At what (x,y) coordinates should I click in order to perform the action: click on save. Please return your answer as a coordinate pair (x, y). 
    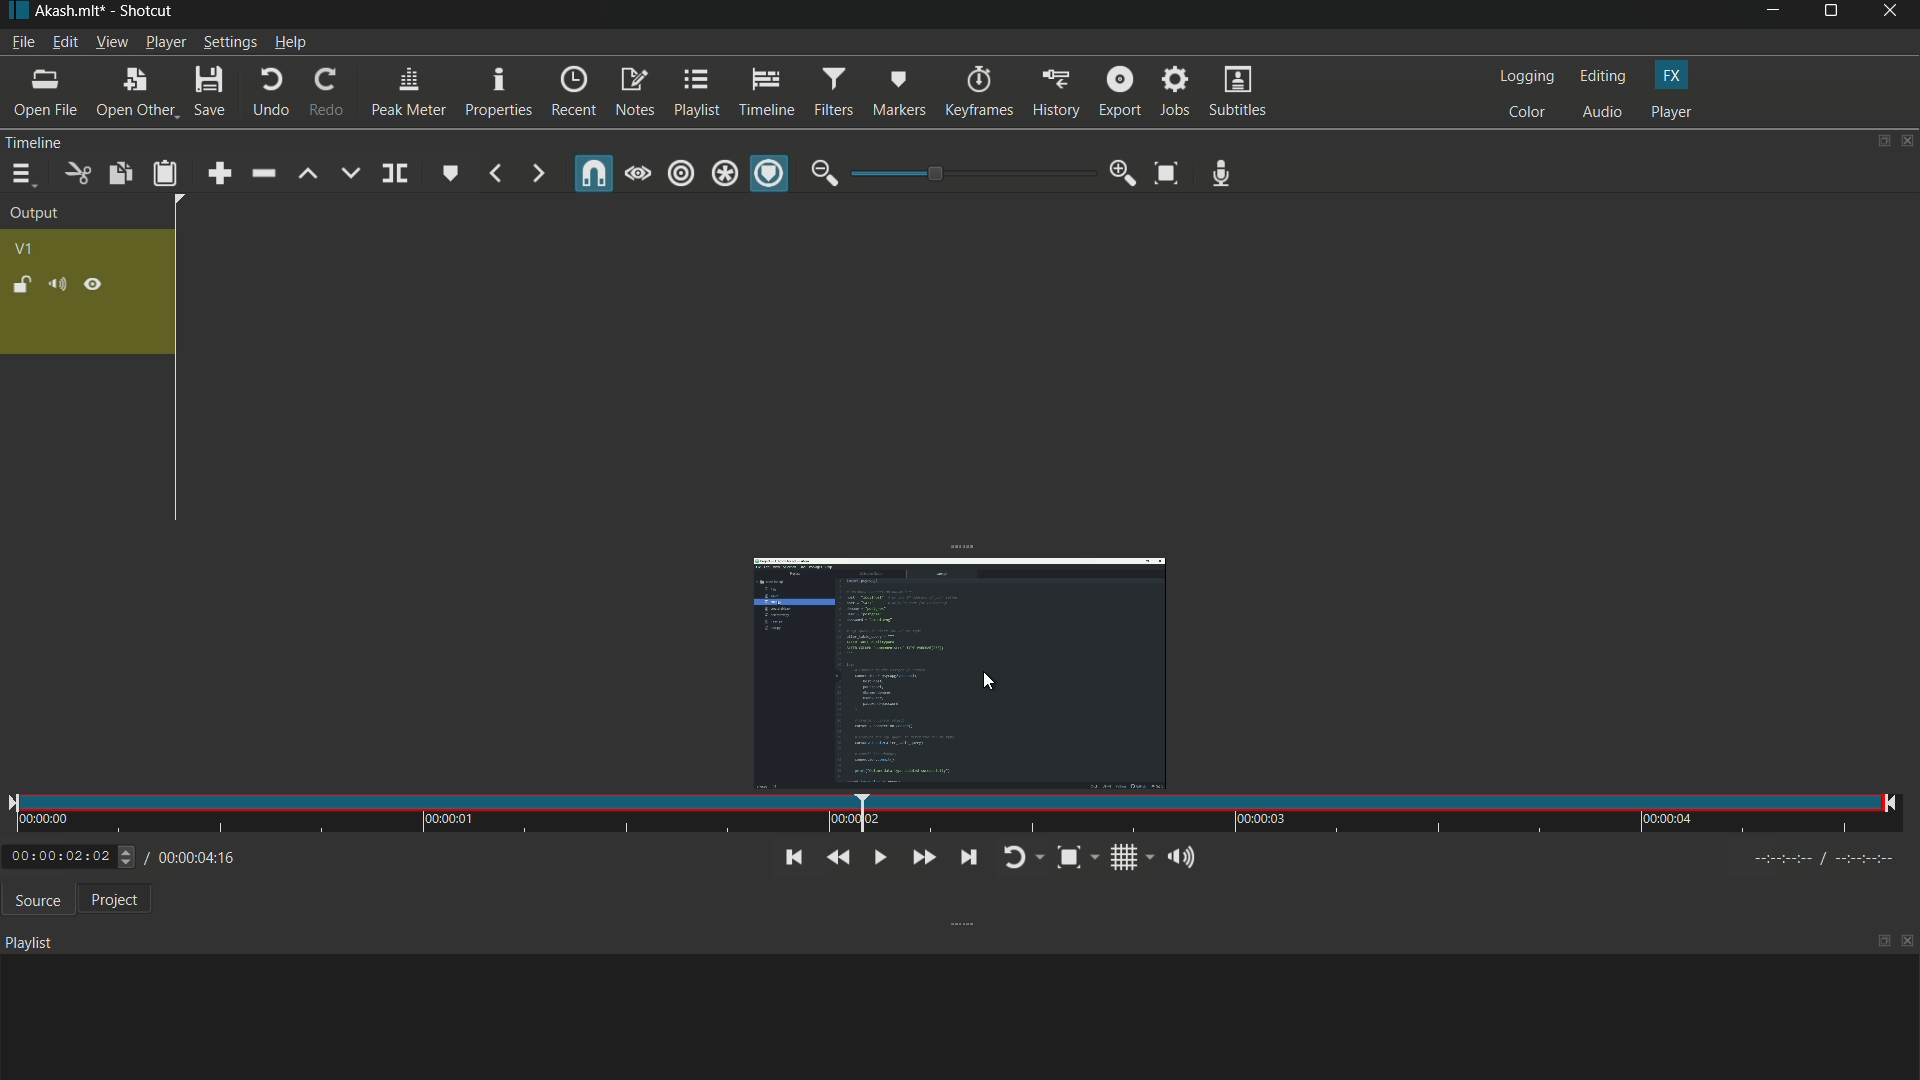
    Looking at the image, I should click on (208, 92).